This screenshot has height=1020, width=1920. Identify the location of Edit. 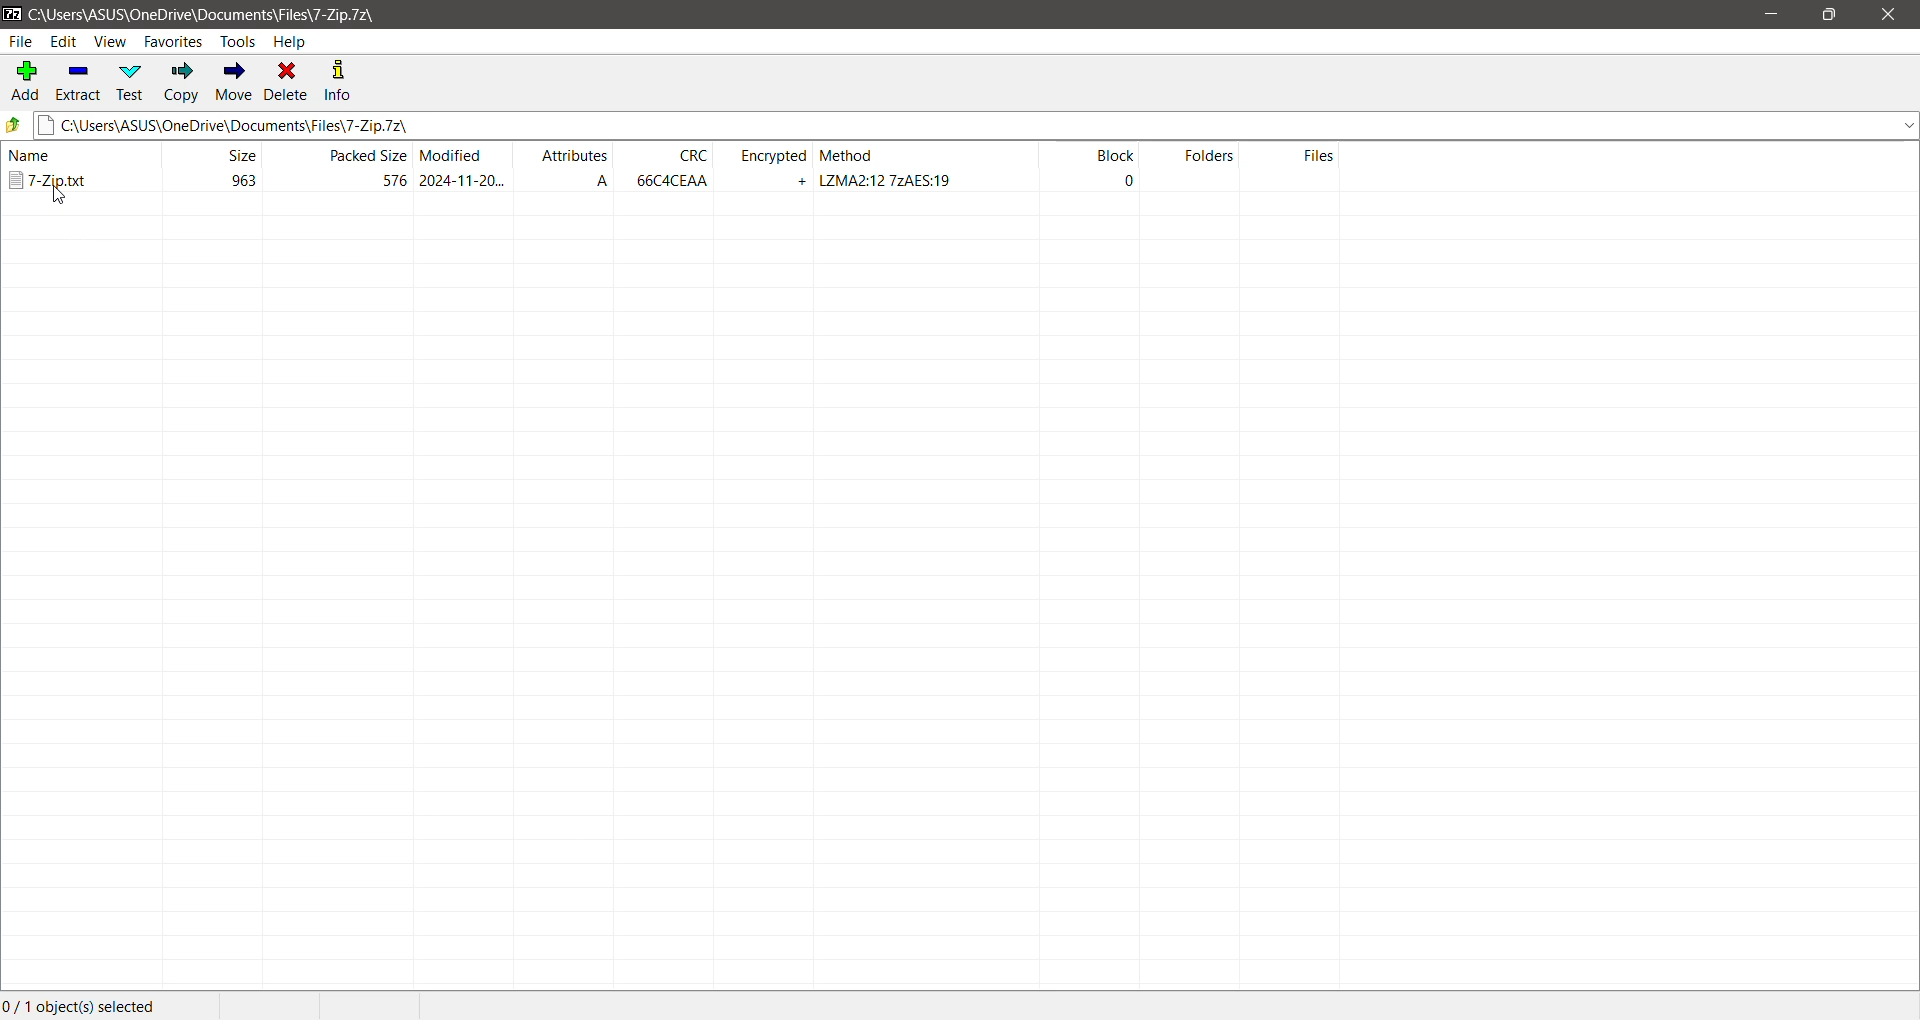
(61, 42).